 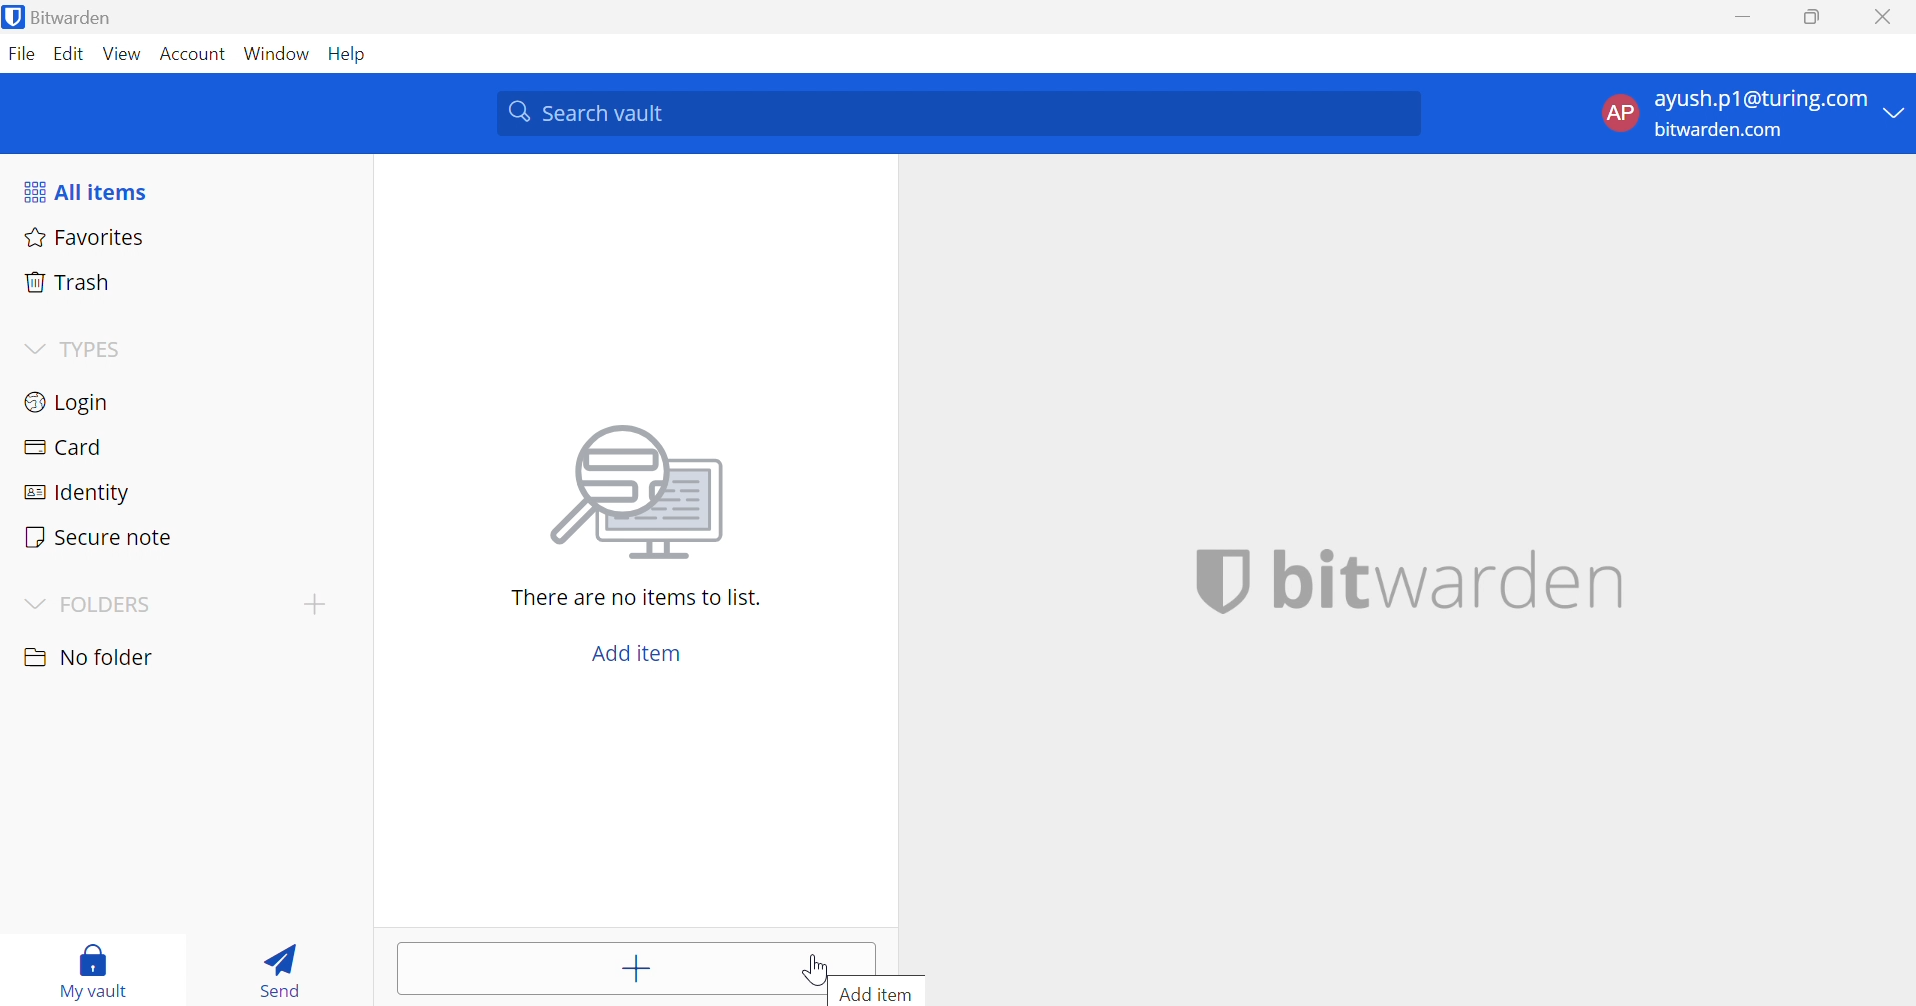 I want to click on Card, so click(x=69, y=447).